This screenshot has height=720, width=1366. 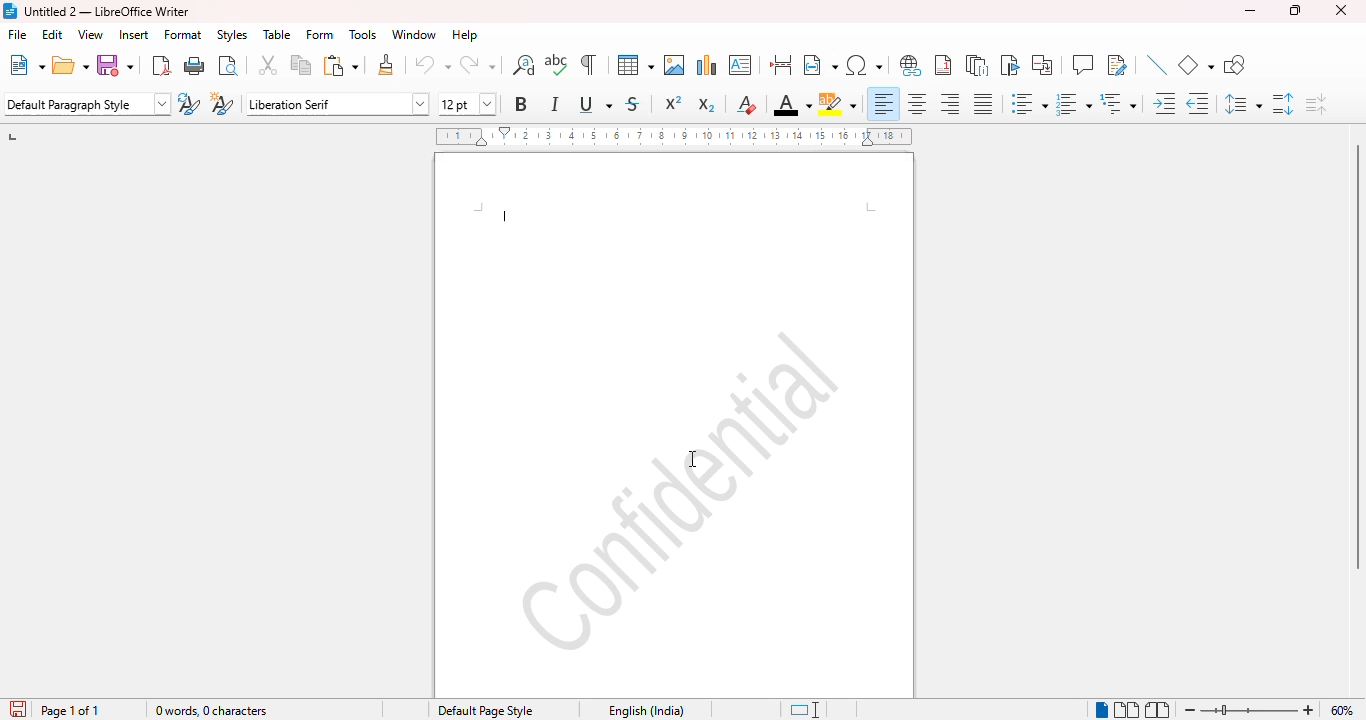 What do you see at coordinates (19, 34) in the screenshot?
I see `file` at bounding box center [19, 34].